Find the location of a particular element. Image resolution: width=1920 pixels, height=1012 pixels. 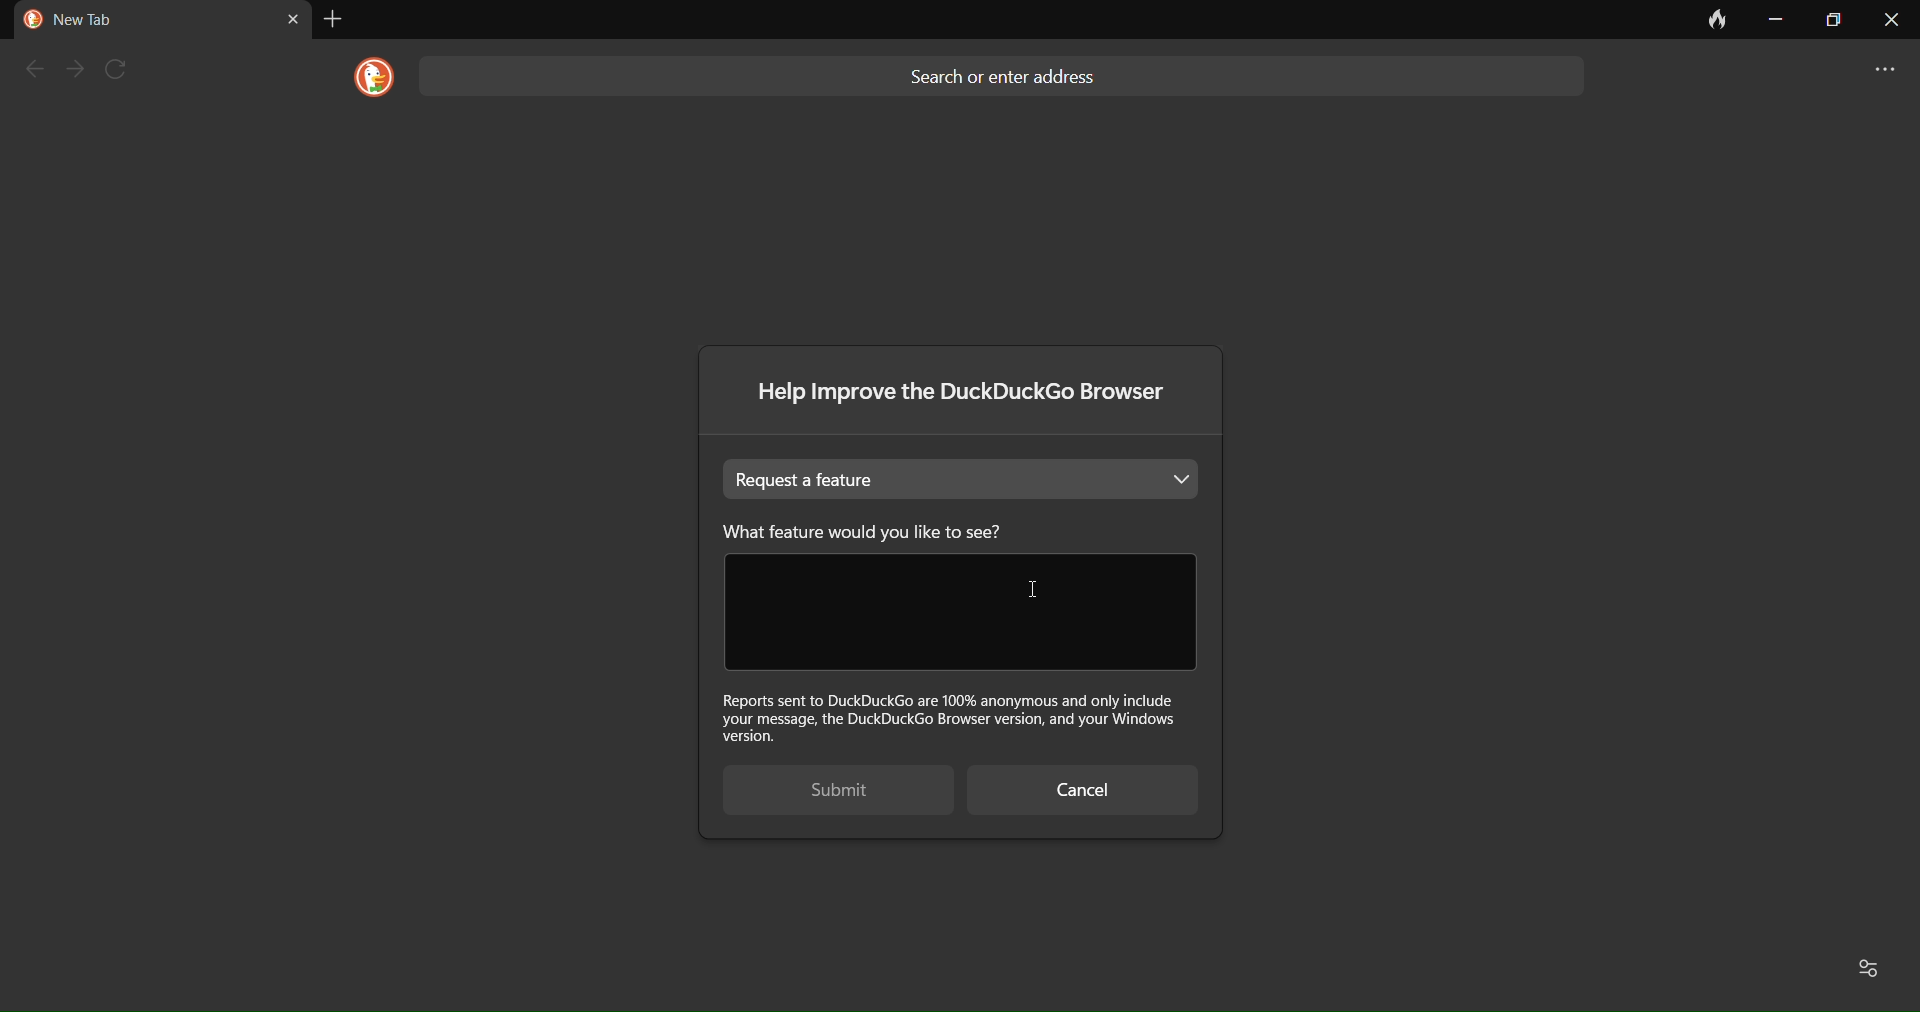

submit is located at coordinates (823, 792).